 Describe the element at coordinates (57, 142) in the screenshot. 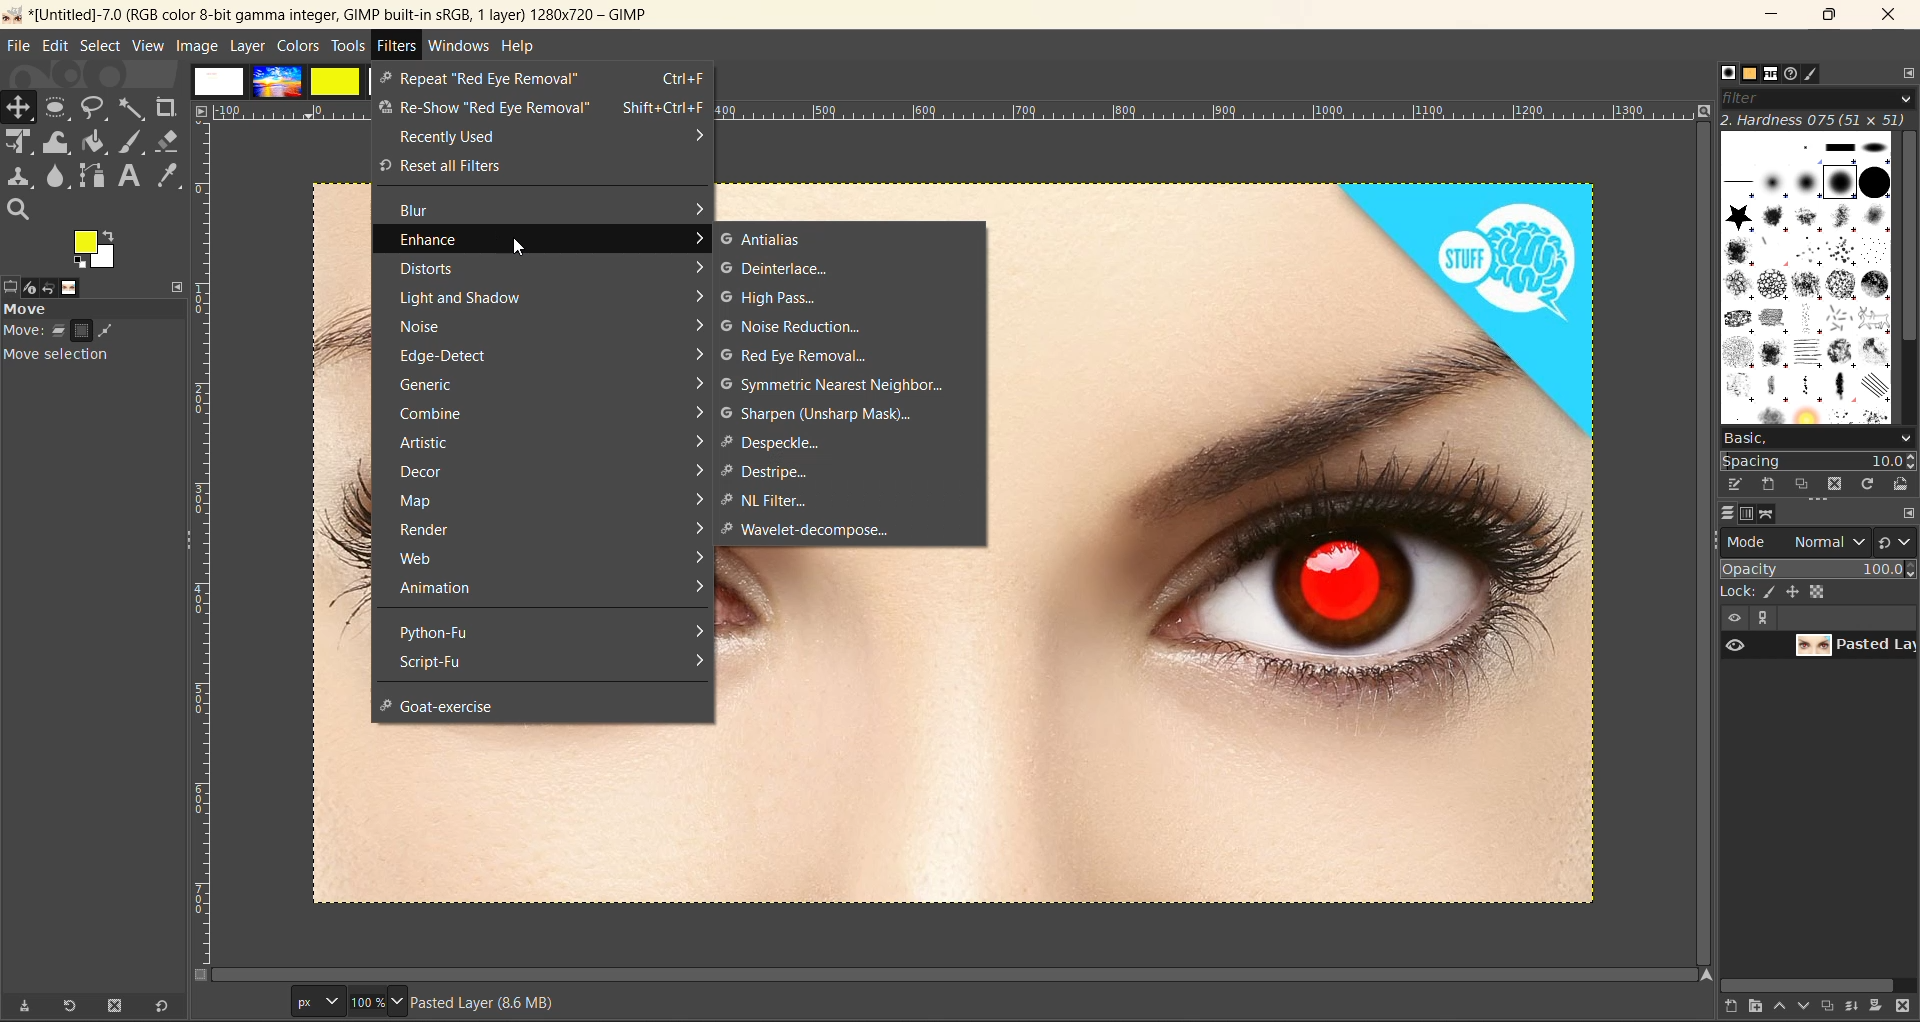

I see `wrap transform` at that location.